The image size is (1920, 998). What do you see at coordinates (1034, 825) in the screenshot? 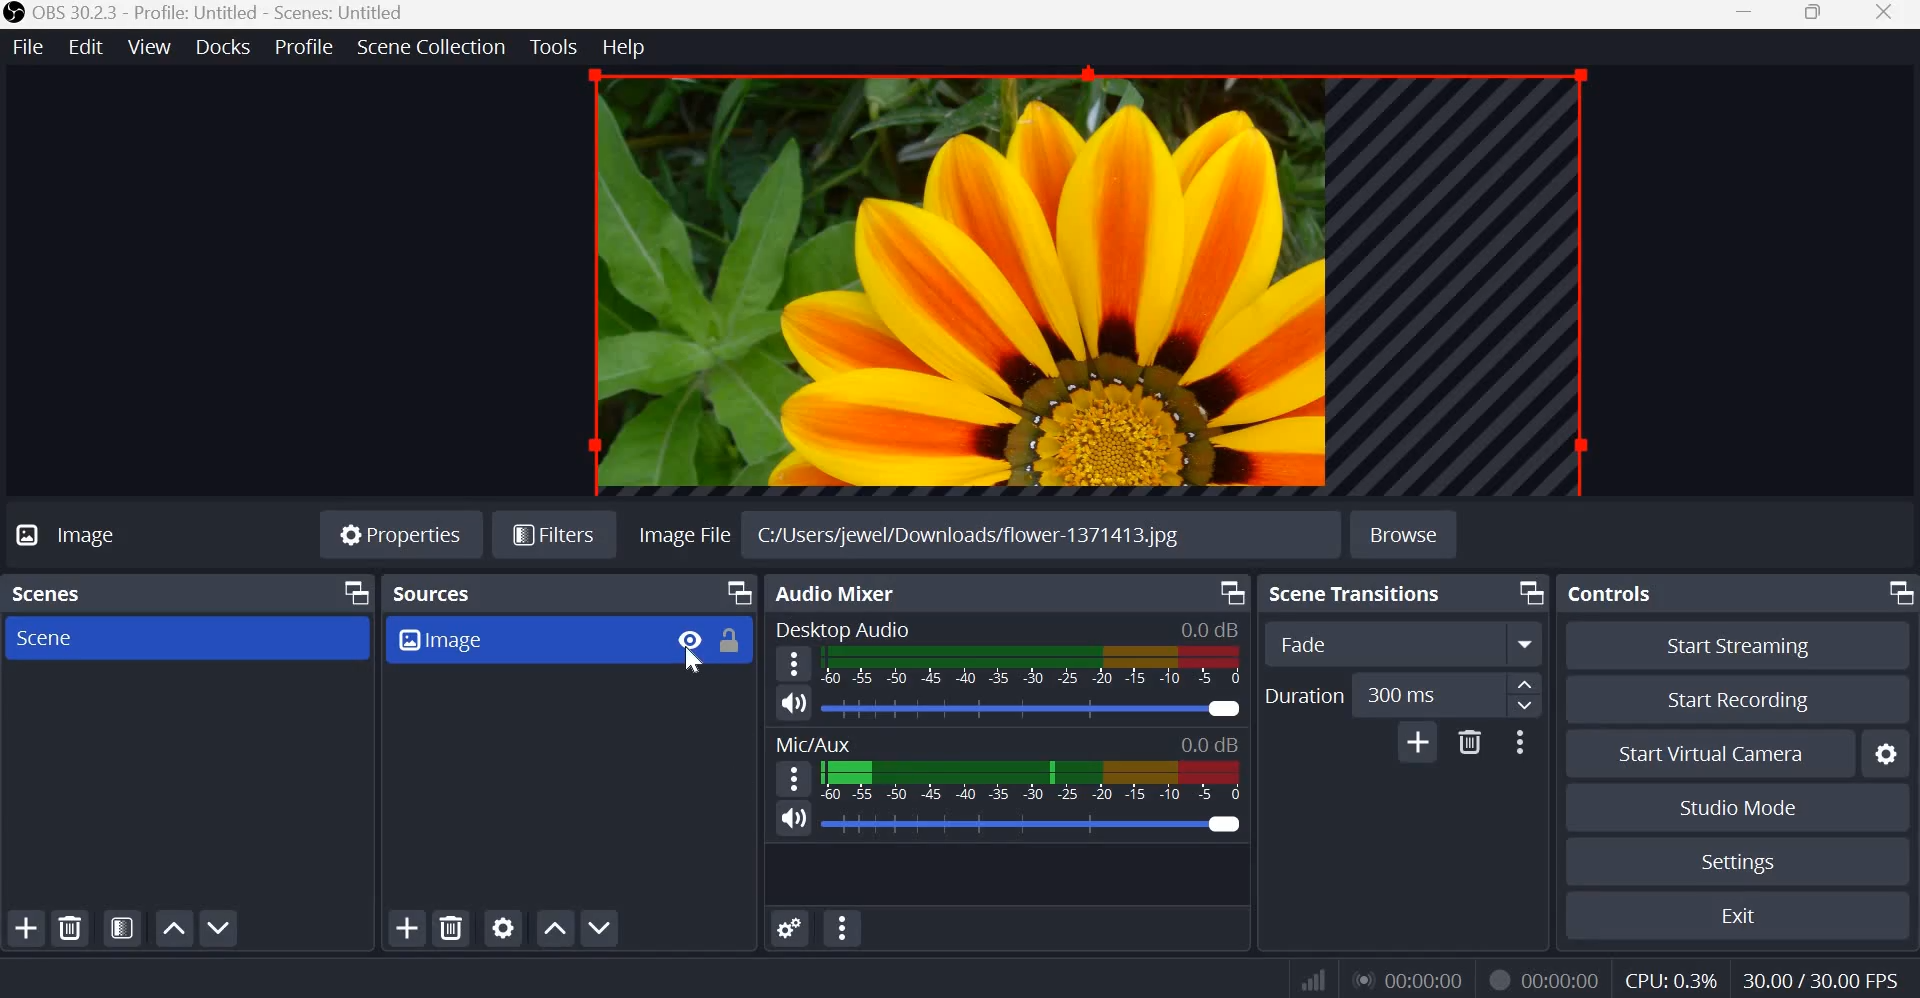
I see `Audio Slider` at bounding box center [1034, 825].